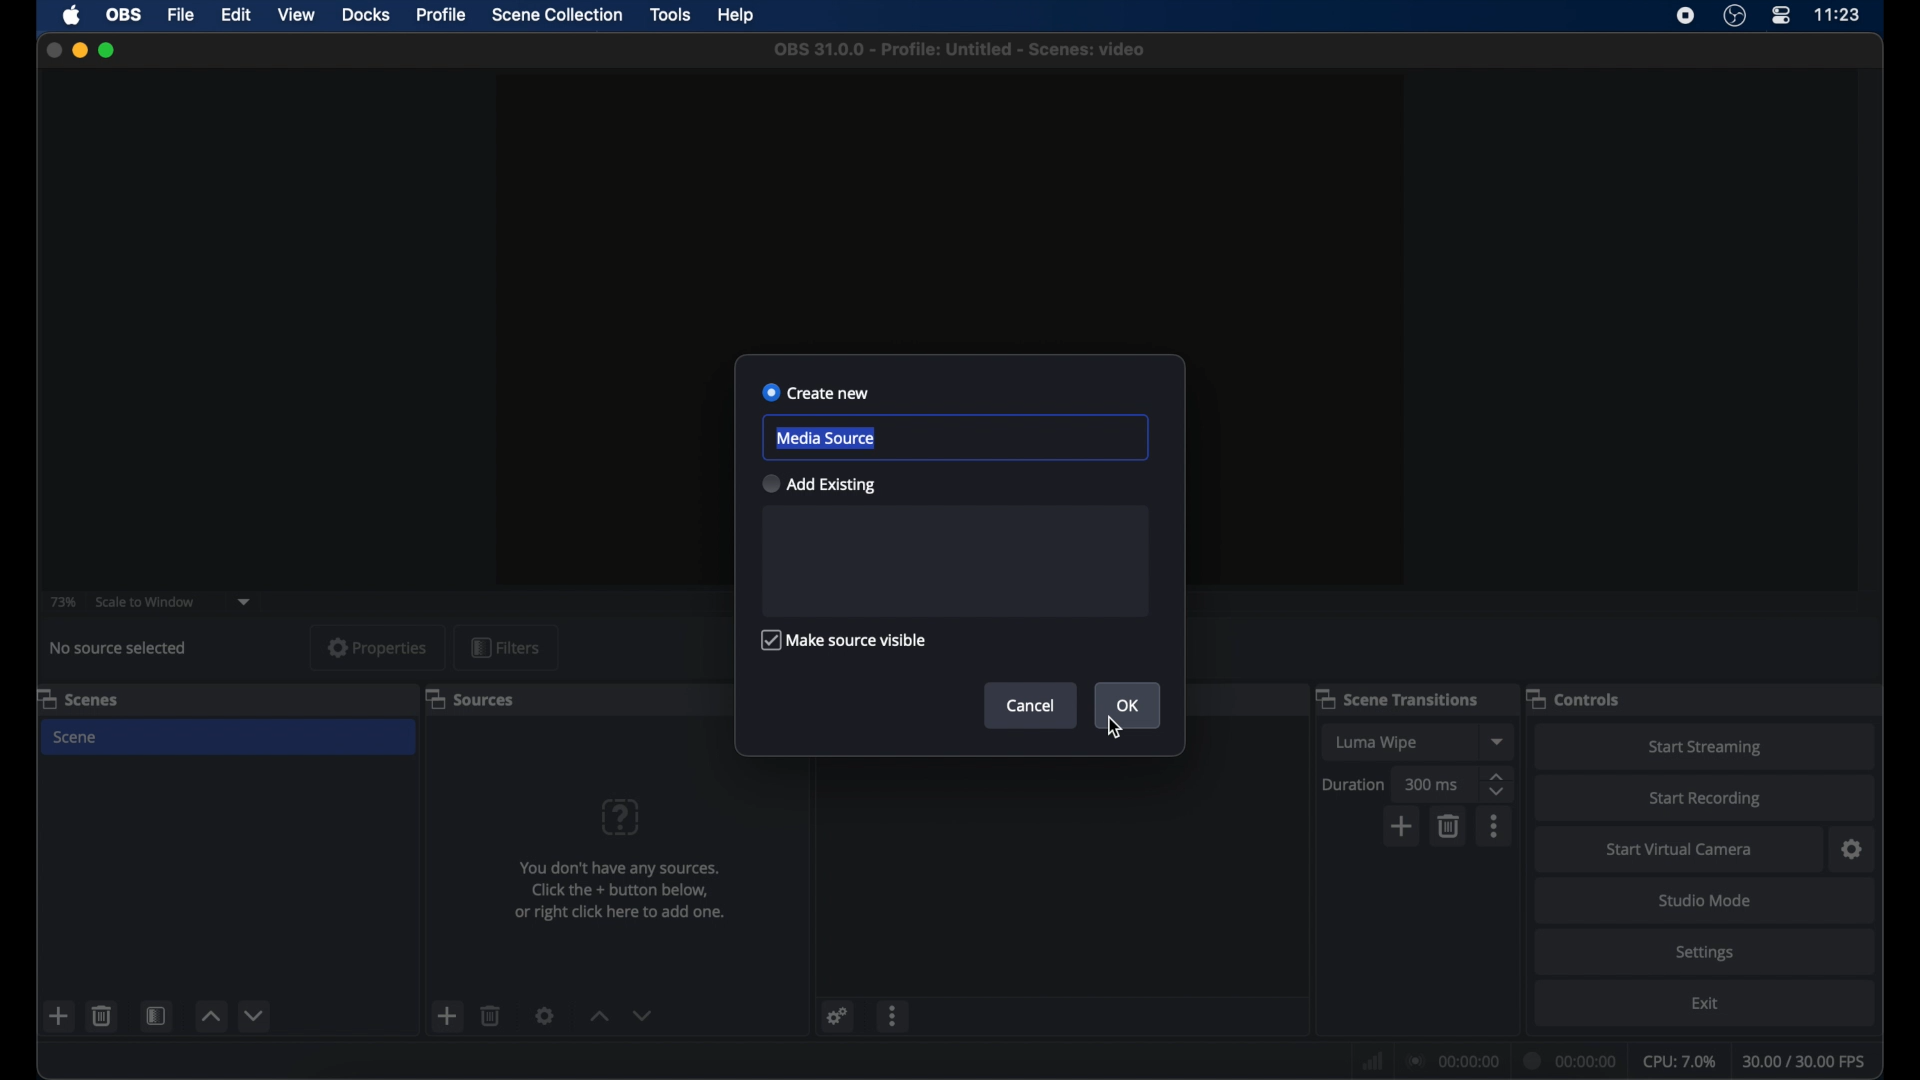 Image resolution: width=1920 pixels, height=1080 pixels. What do you see at coordinates (506, 647) in the screenshot?
I see `filters` at bounding box center [506, 647].